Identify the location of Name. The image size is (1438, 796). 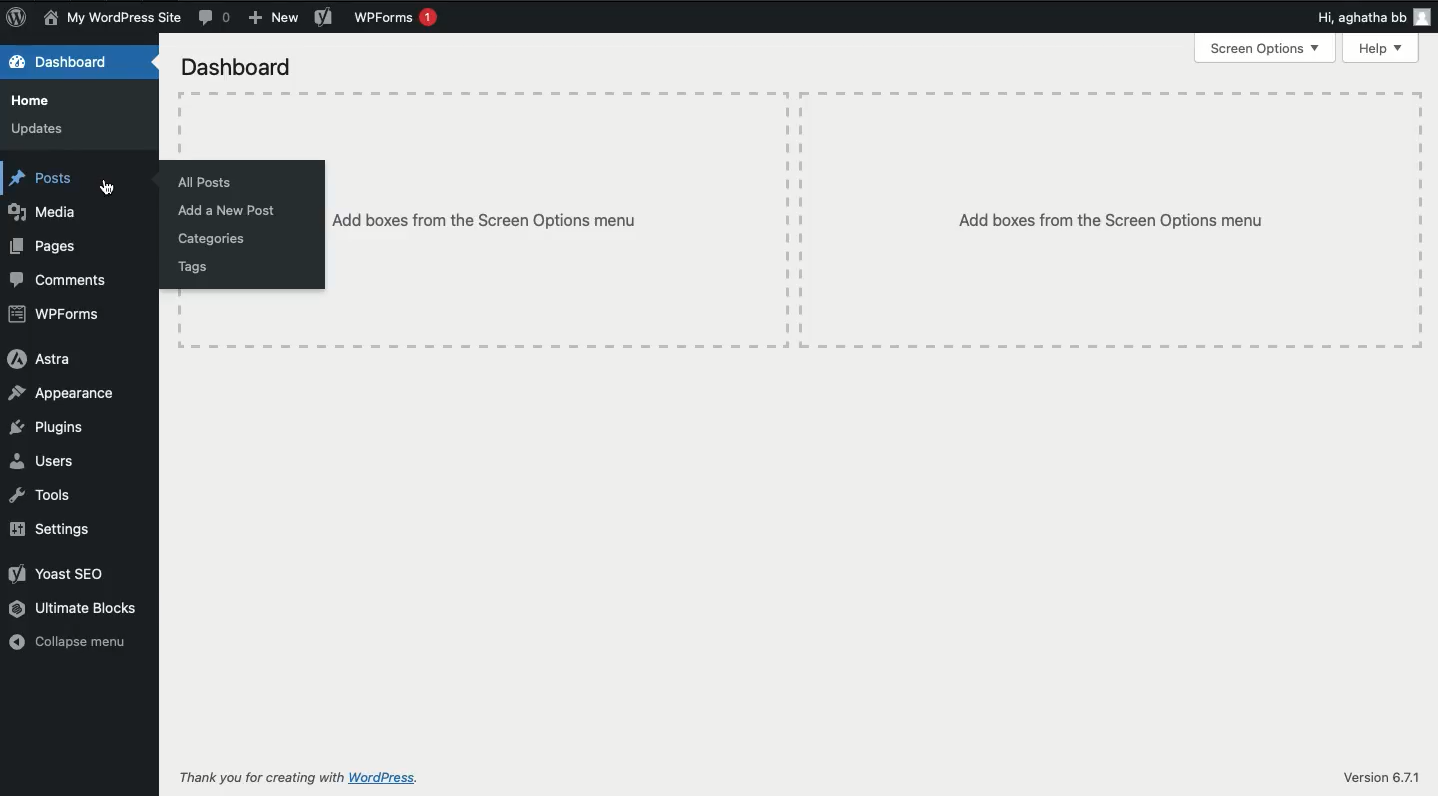
(112, 19).